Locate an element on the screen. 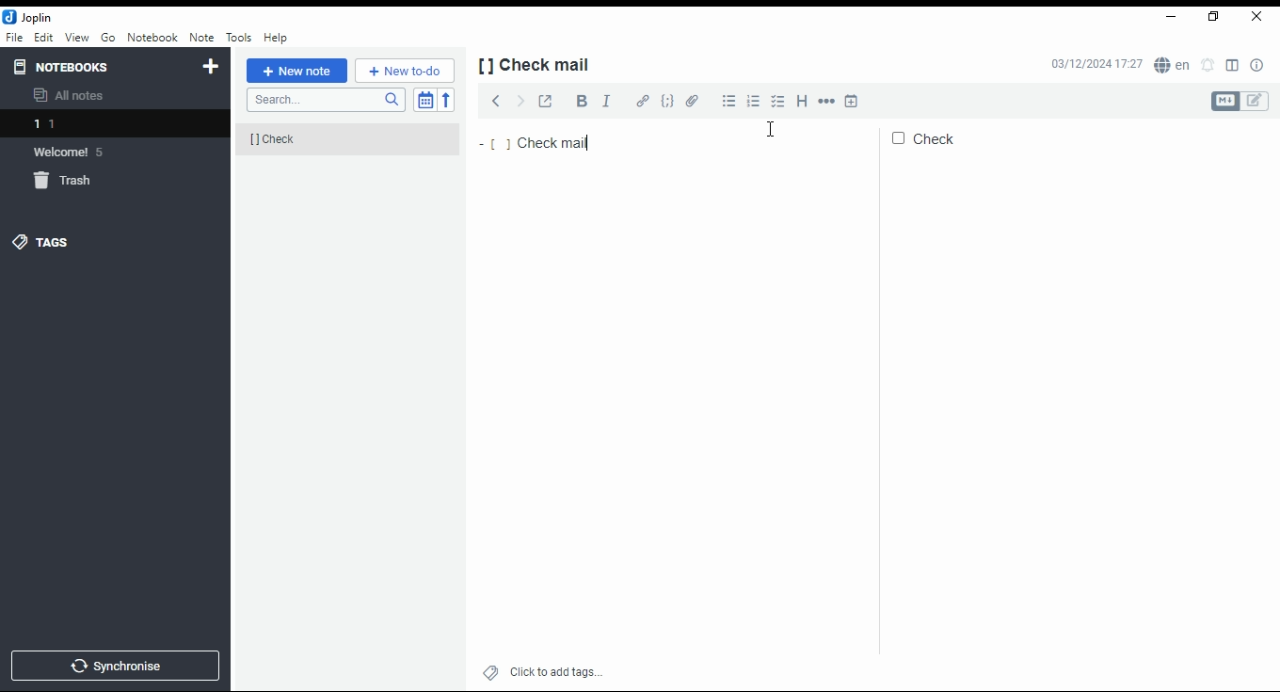 This screenshot has height=692, width=1280. view is located at coordinates (78, 38).